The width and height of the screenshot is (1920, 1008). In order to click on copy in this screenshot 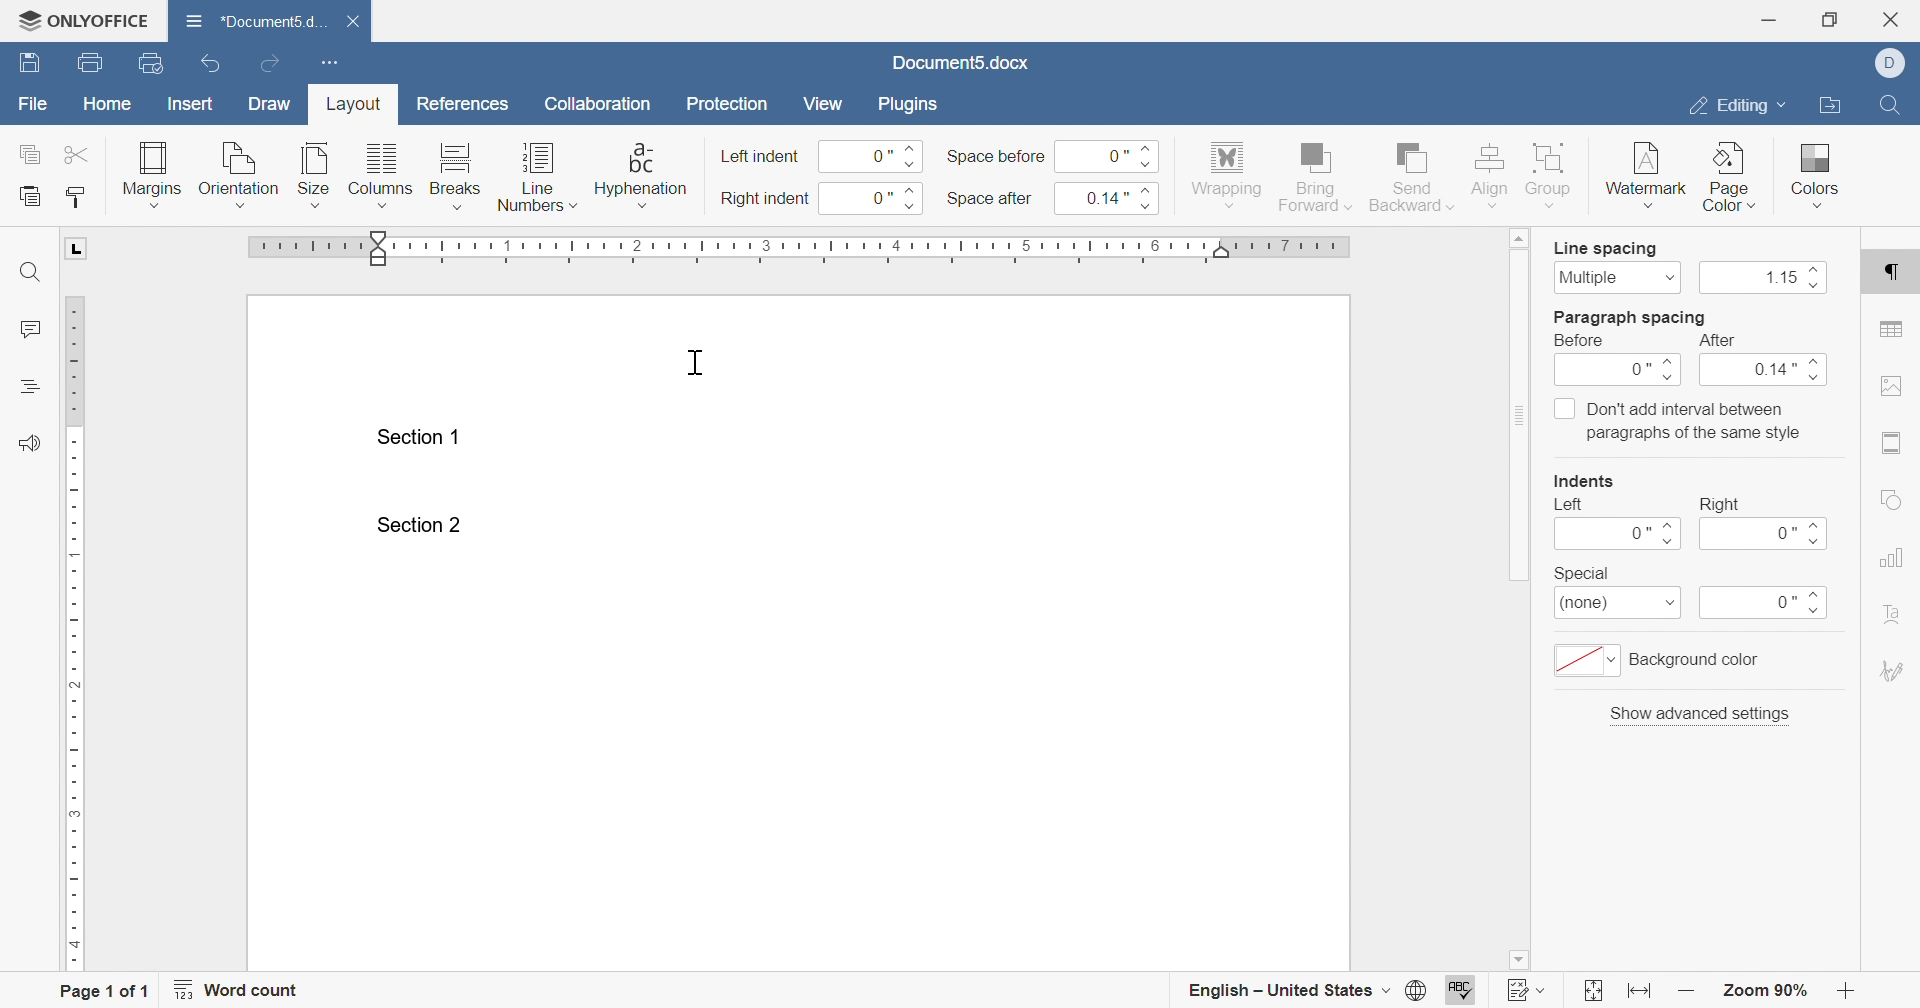, I will do `click(27, 154)`.